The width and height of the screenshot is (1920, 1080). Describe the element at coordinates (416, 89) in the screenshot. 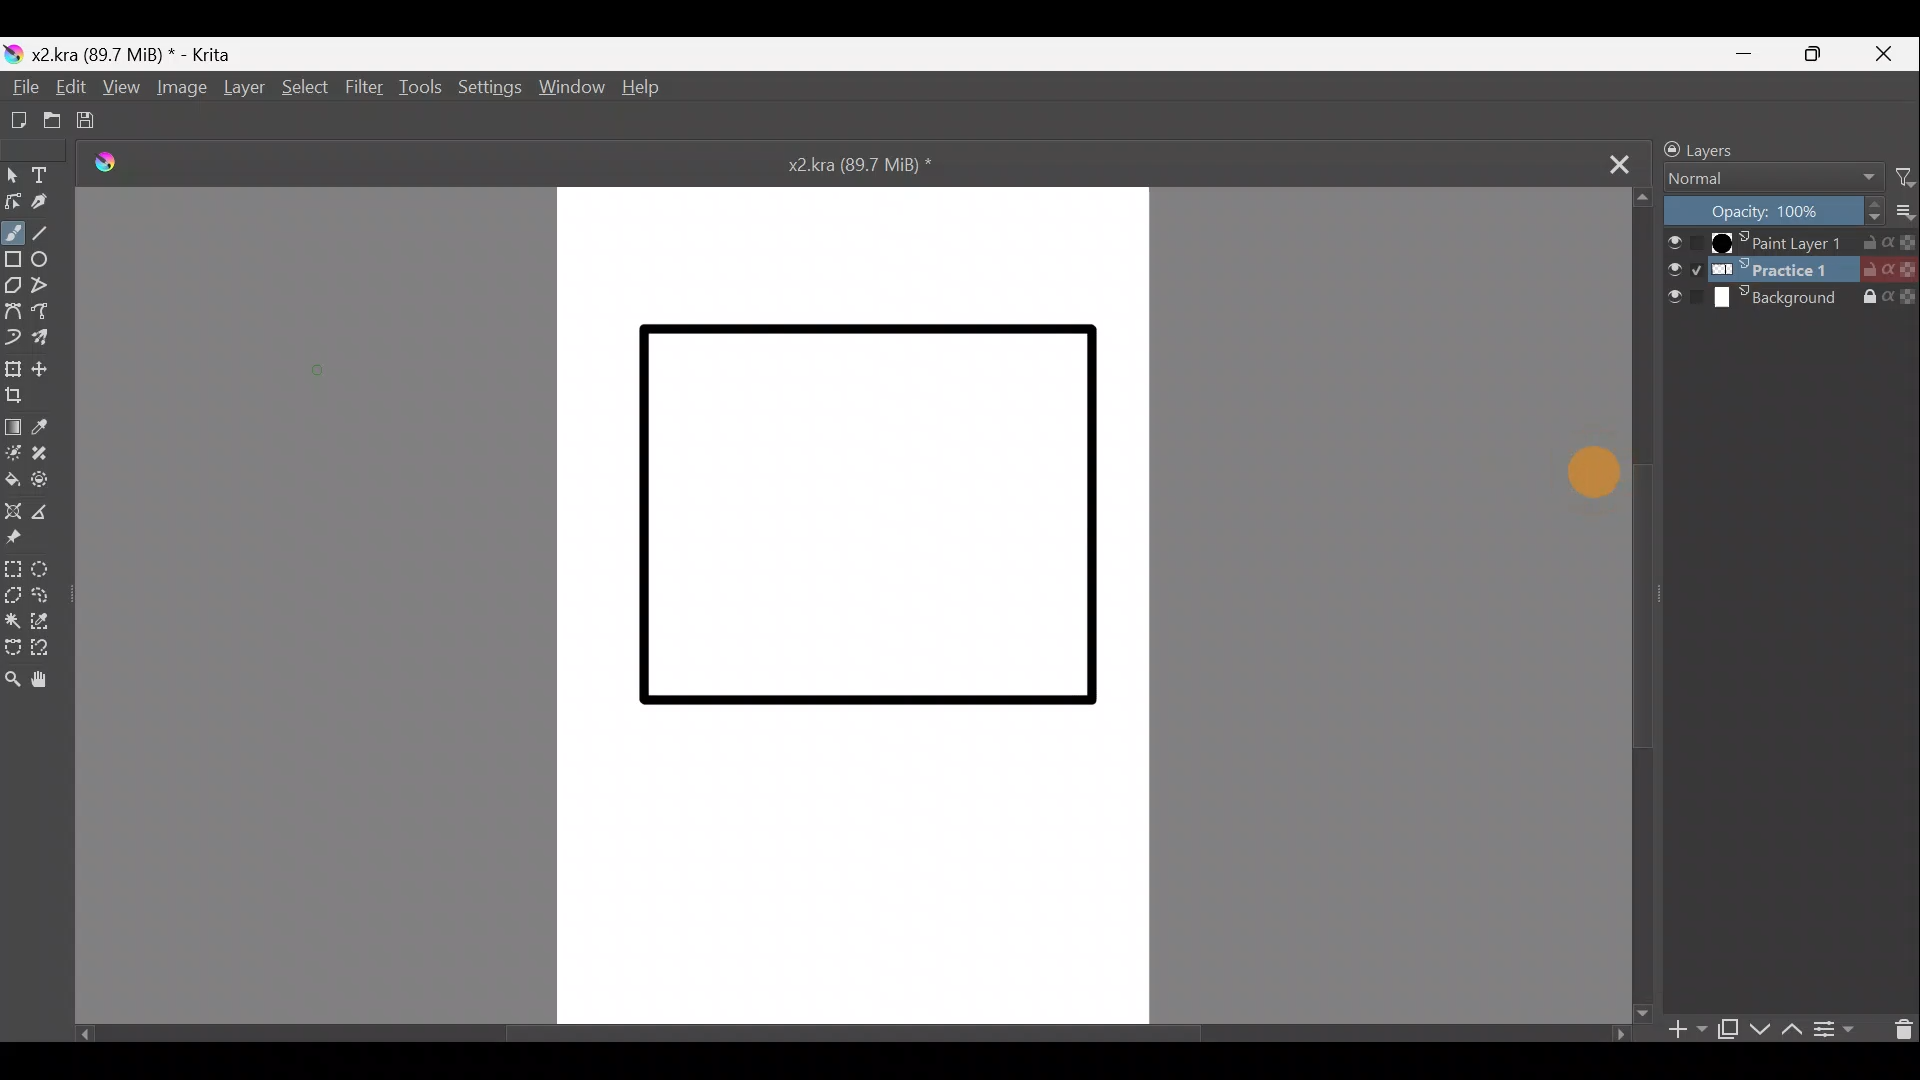

I see `Tools` at that location.